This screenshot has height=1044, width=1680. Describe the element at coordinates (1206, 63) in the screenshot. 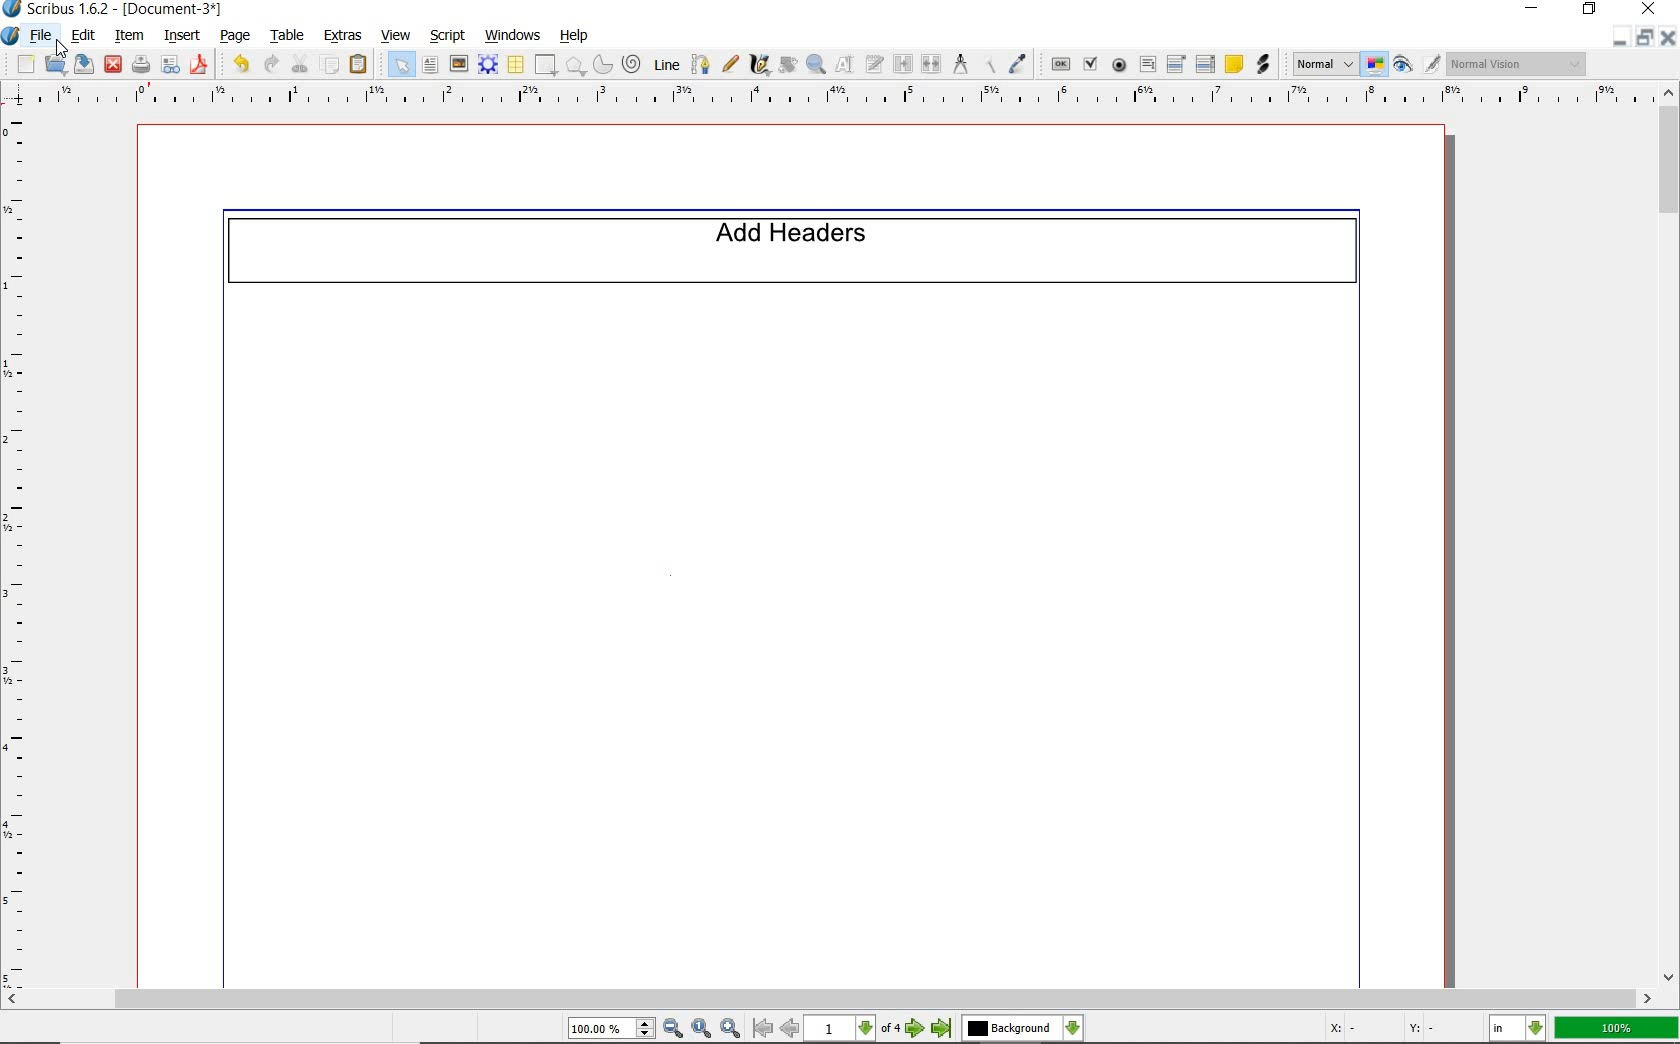

I see `pdf list box` at that location.